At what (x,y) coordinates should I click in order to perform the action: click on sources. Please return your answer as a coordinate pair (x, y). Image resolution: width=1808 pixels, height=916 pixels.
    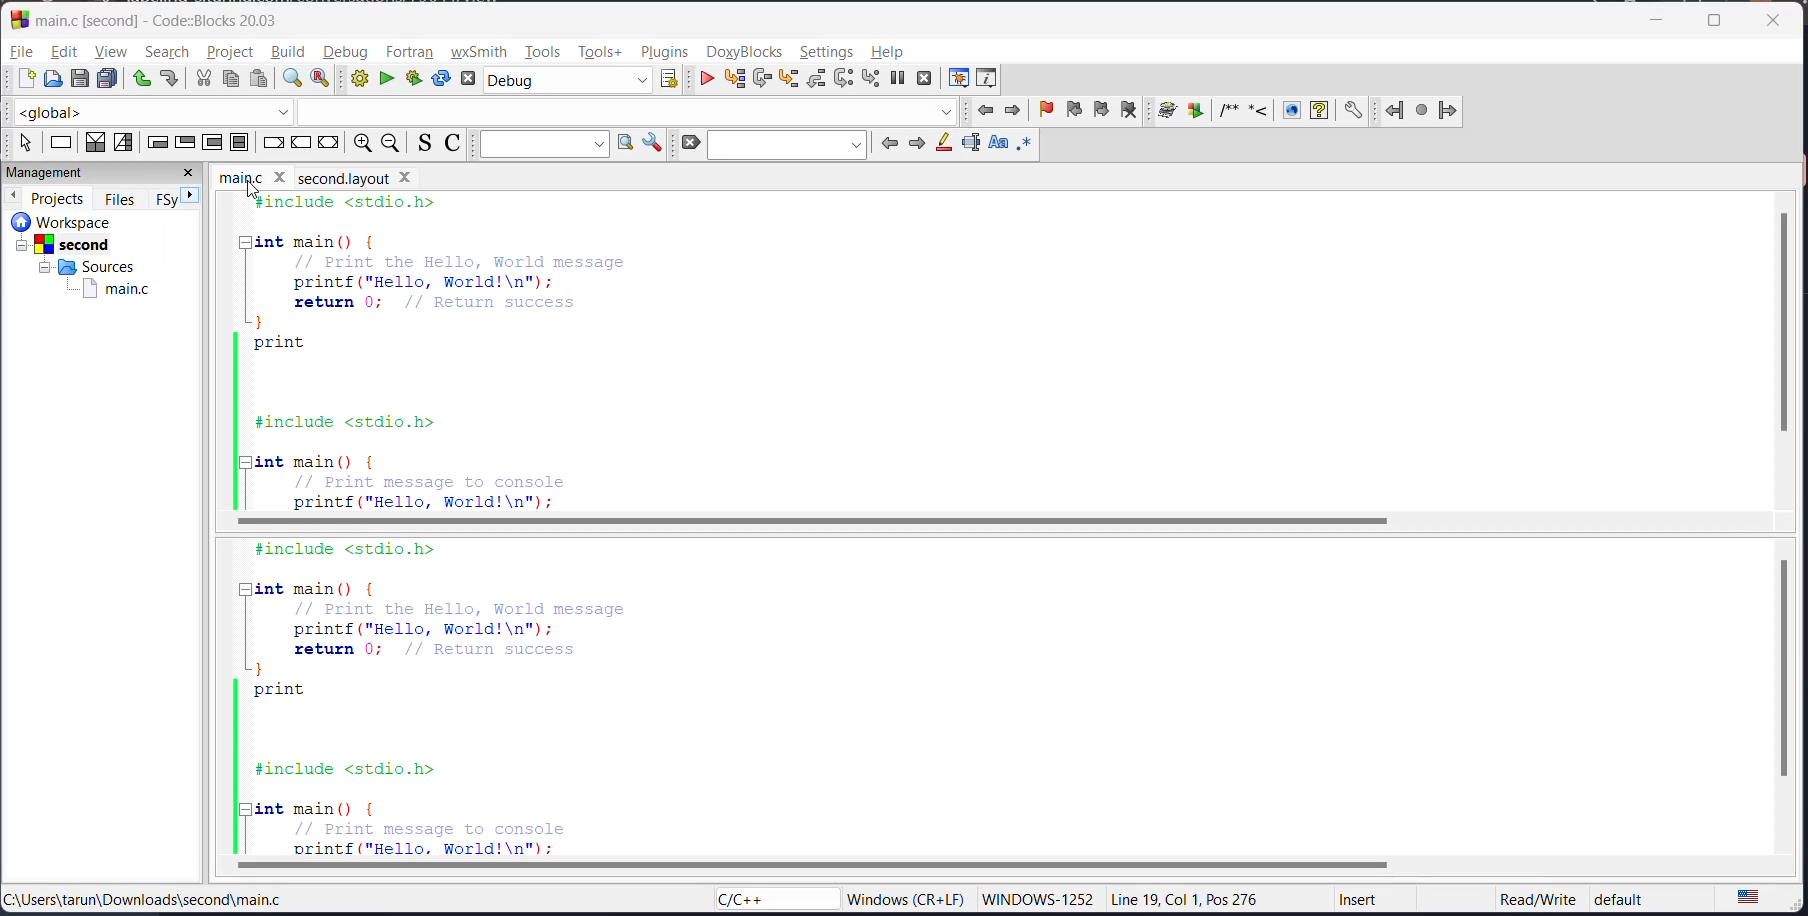
    Looking at the image, I should click on (94, 267).